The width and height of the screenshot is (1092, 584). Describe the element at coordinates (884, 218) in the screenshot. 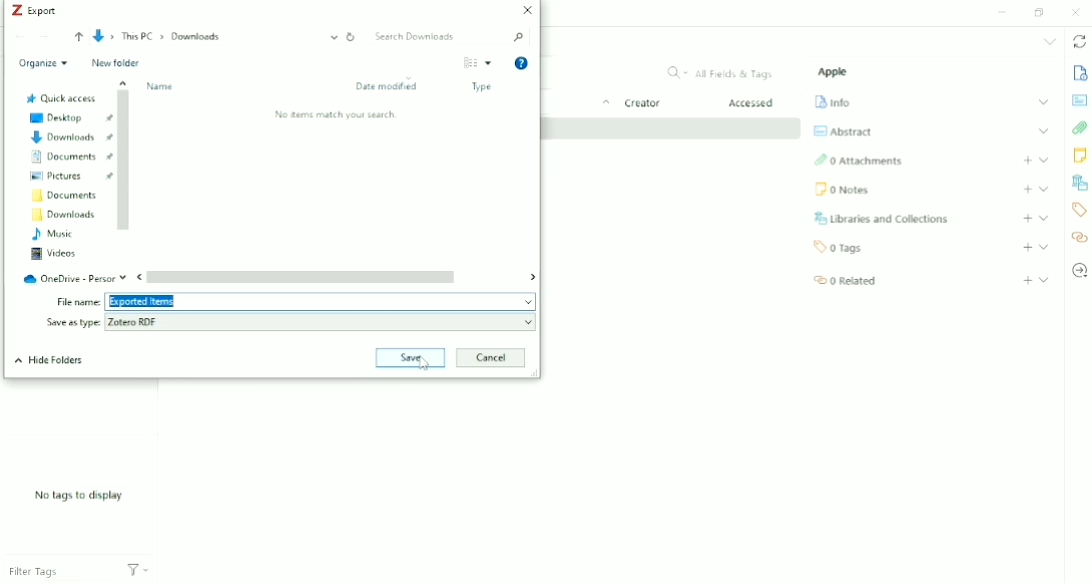

I see `Libraries and Collections` at that location.